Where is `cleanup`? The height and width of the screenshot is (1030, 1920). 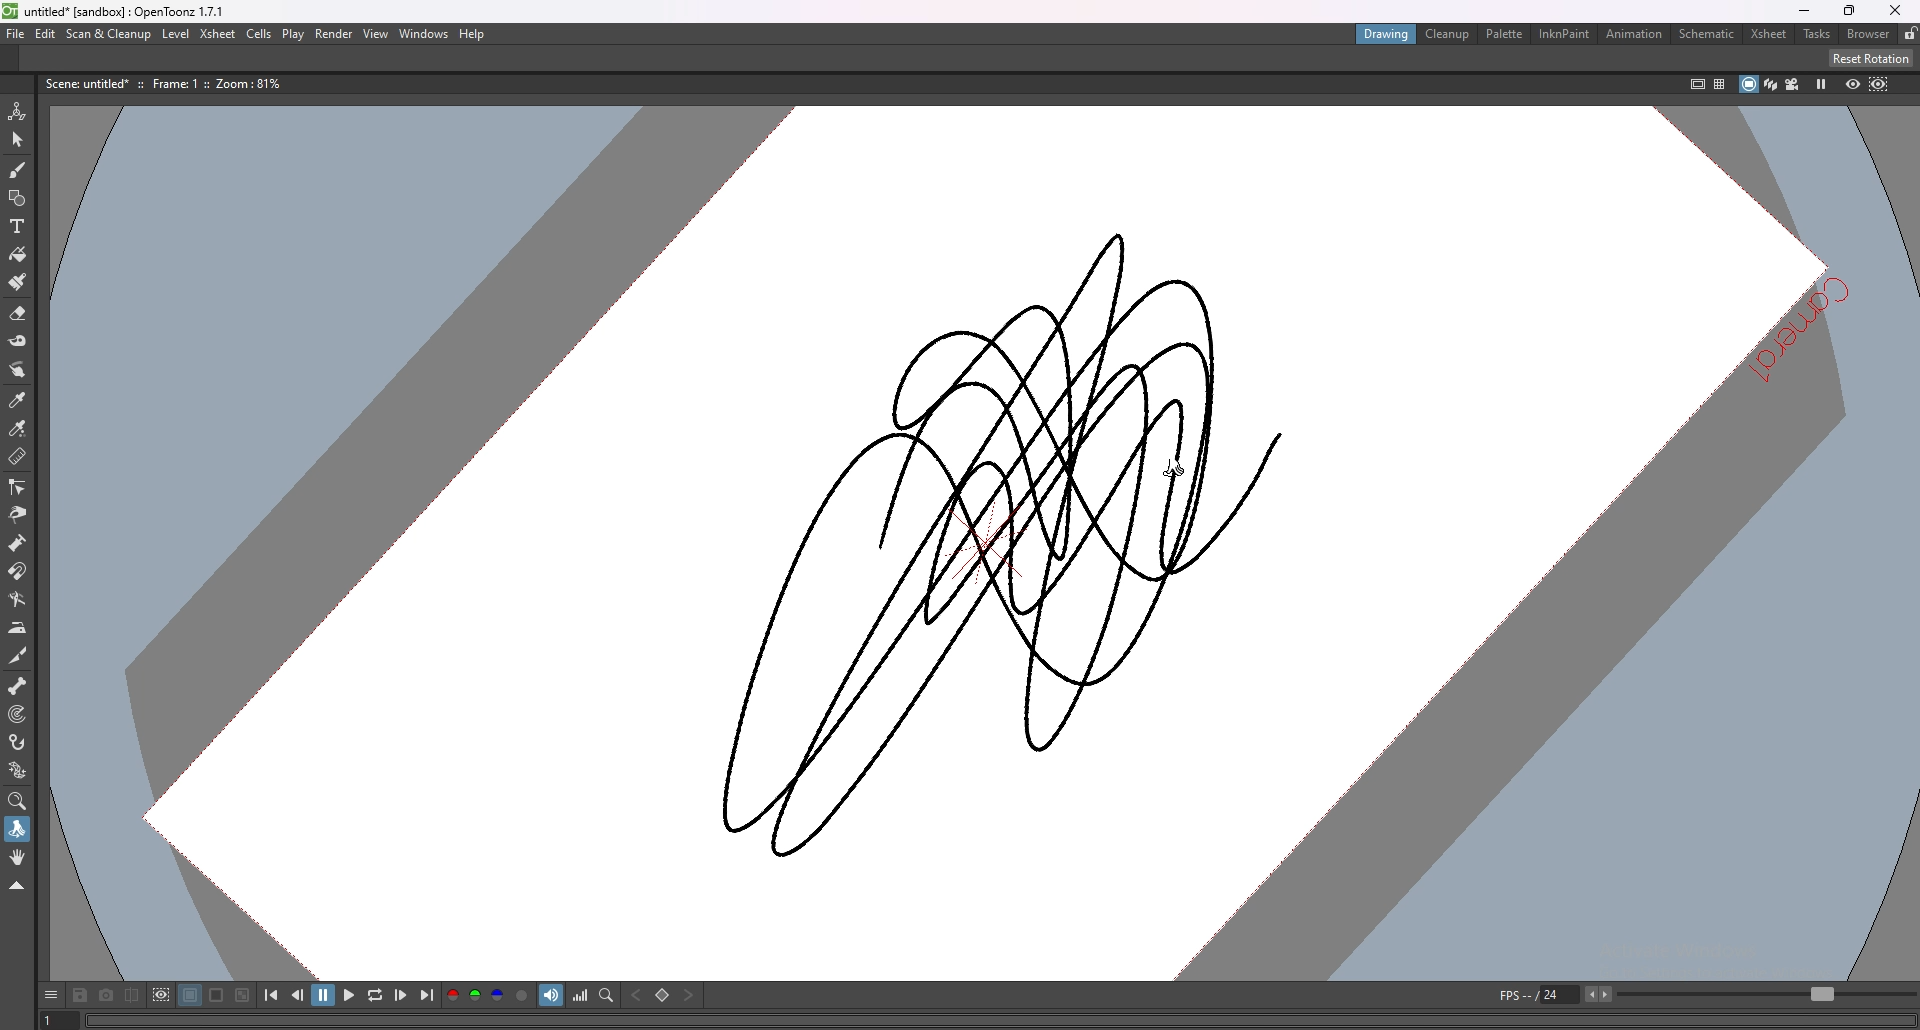 cleanup is located at coordinates (1448, 33).